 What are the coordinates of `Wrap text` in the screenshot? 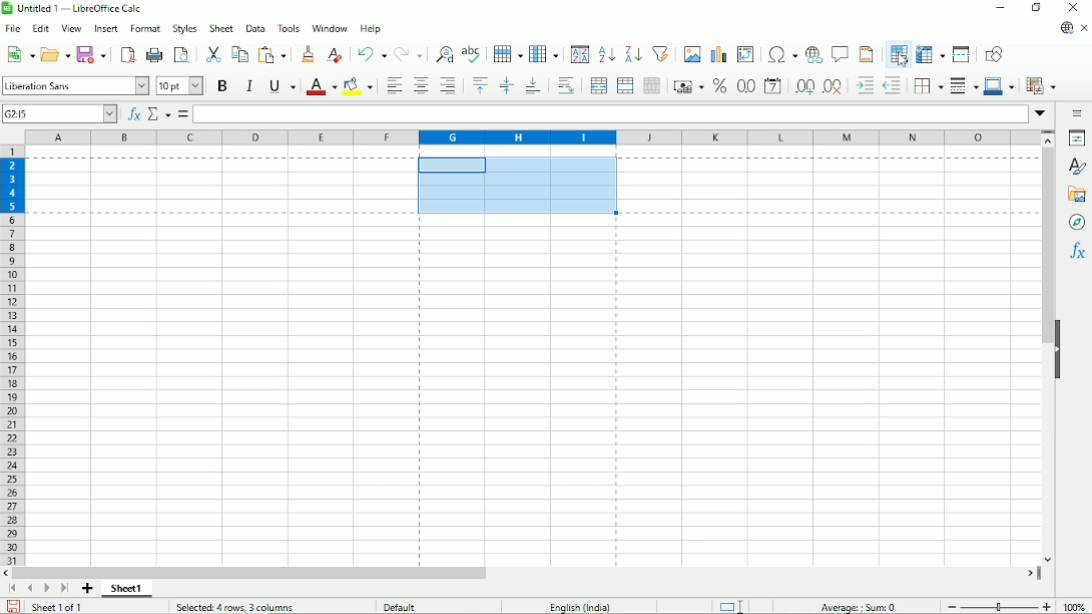 It's located at (565, 86).